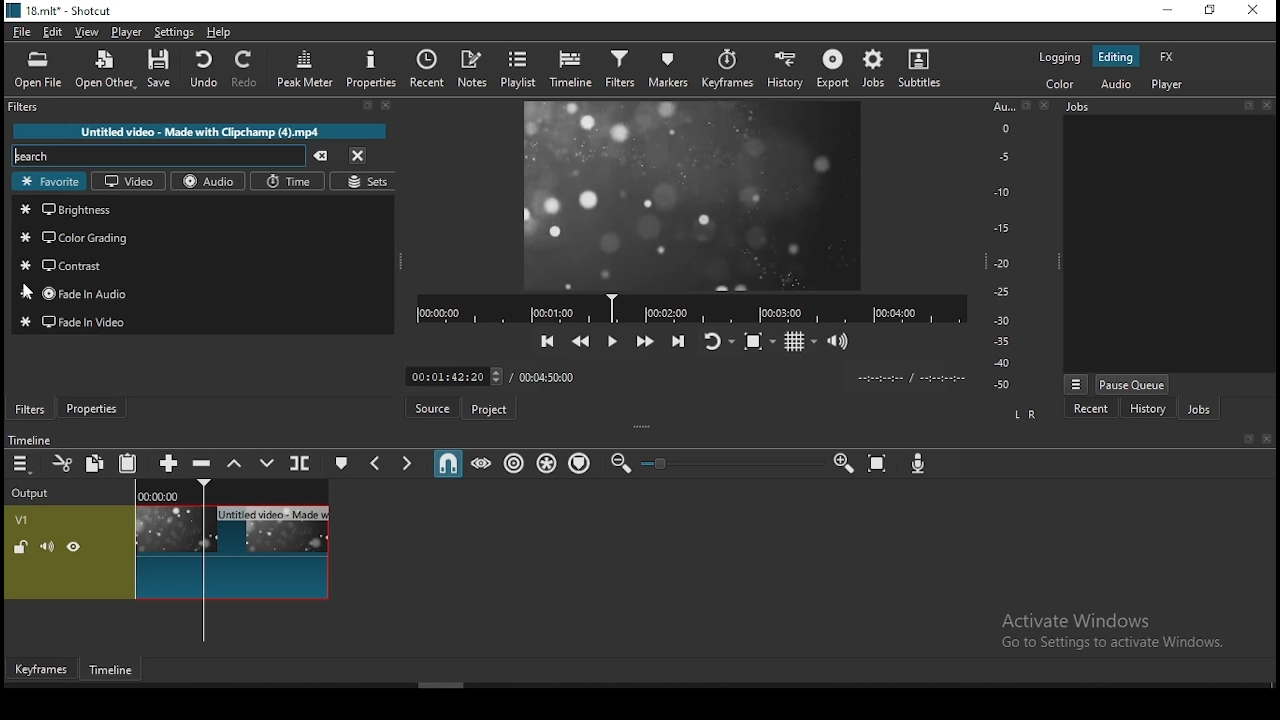  Describe the element at coordinates (159, 68) in the screenshot. I see `save` at that location.